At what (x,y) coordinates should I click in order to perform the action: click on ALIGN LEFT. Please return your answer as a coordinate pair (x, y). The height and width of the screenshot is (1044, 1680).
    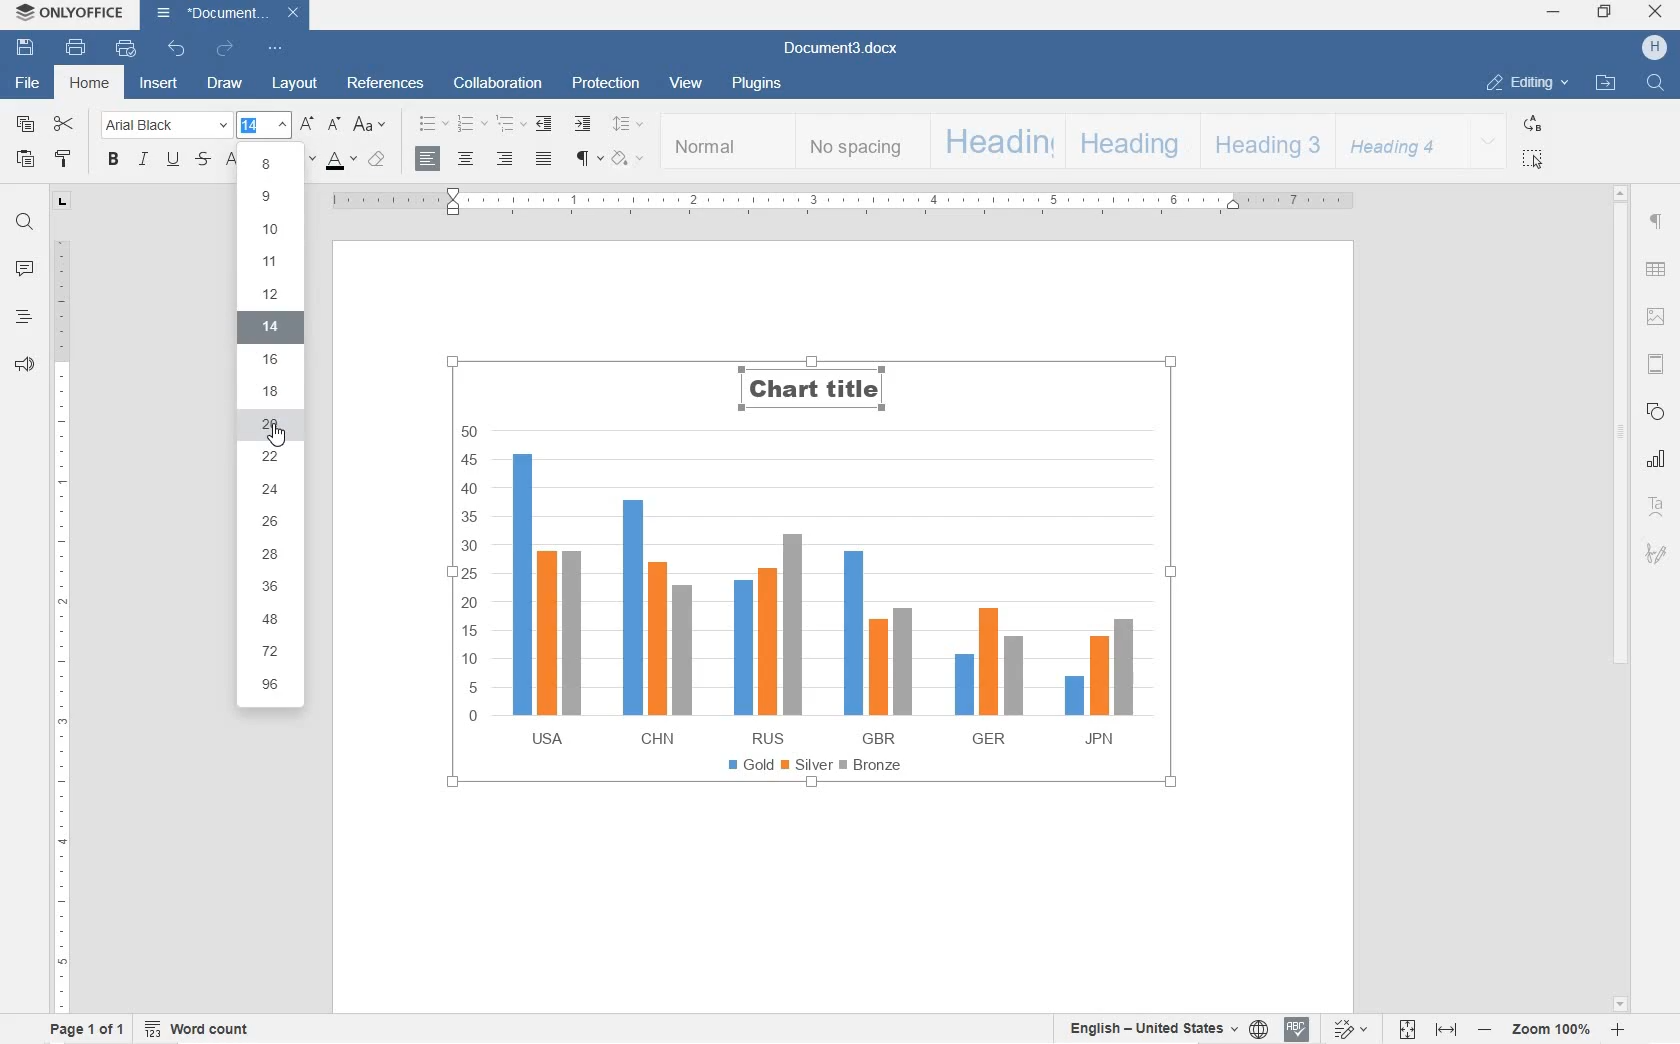
    Looking at the image, I should click on (427, 161).